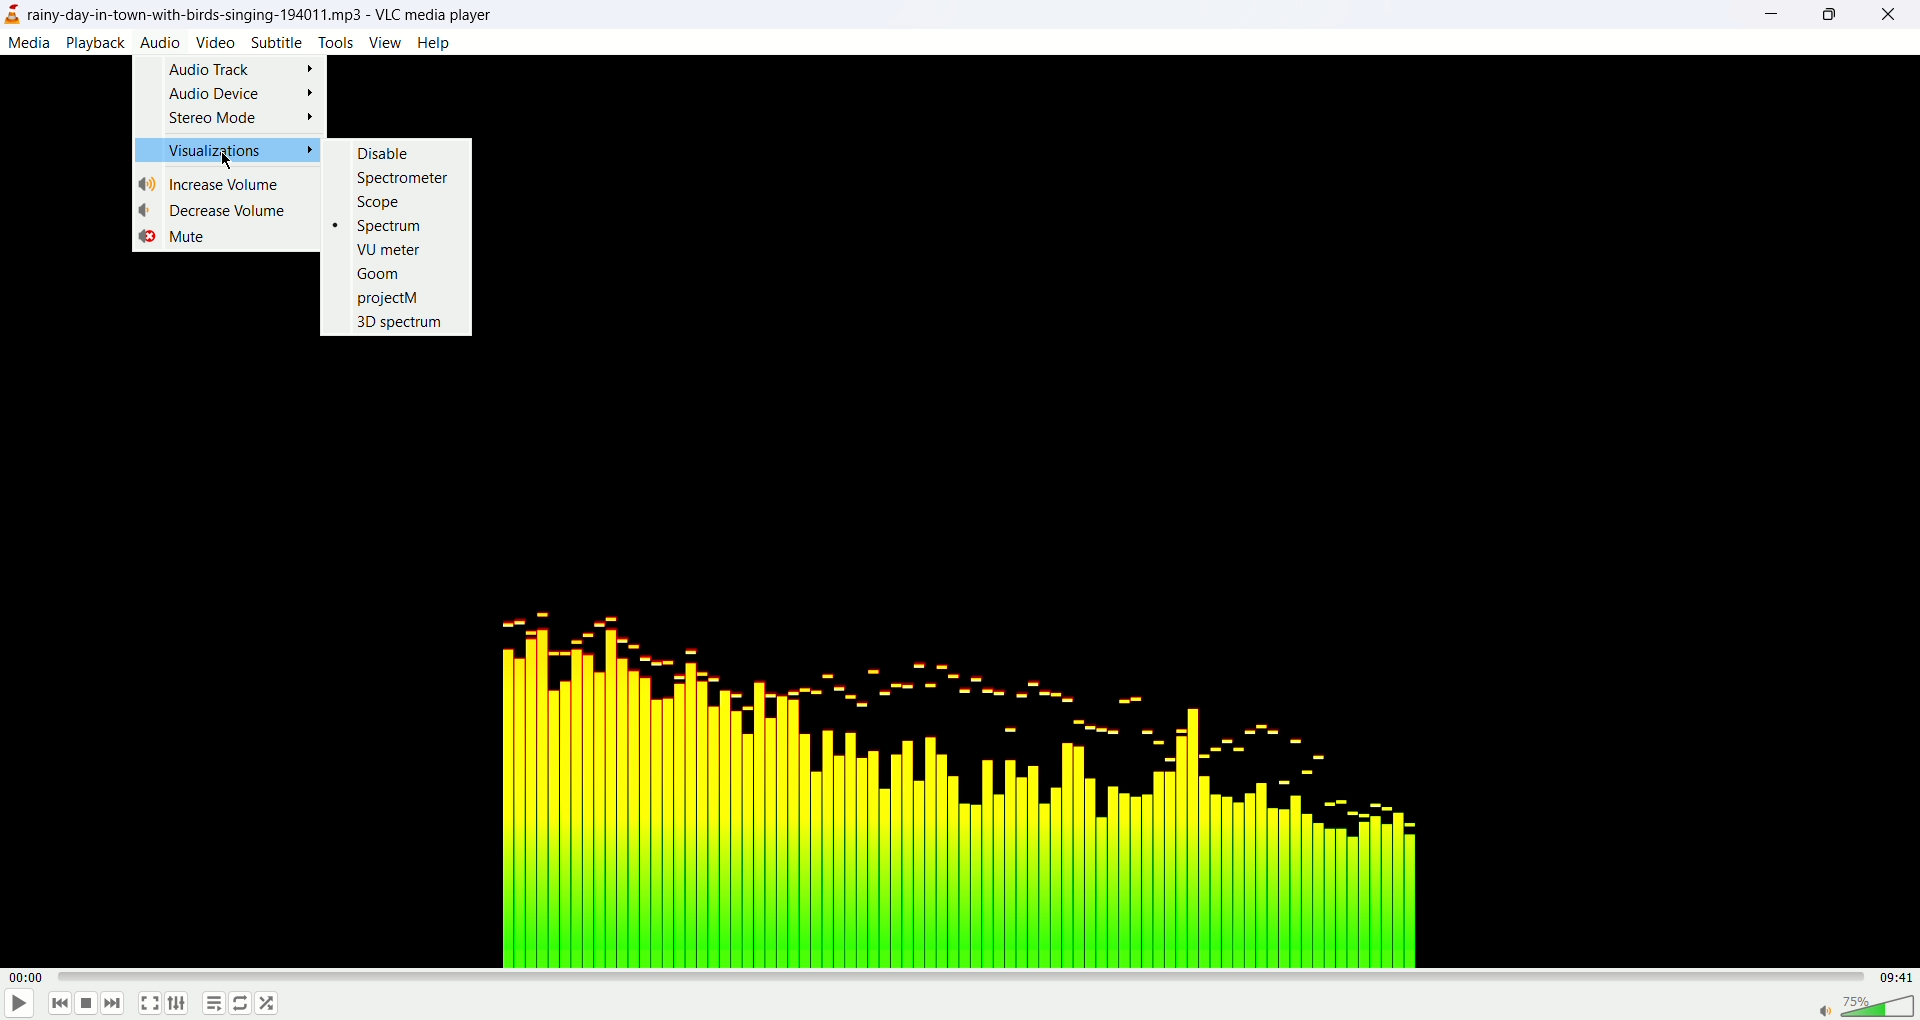  I want to click on extended settings, so click(181, 1004).